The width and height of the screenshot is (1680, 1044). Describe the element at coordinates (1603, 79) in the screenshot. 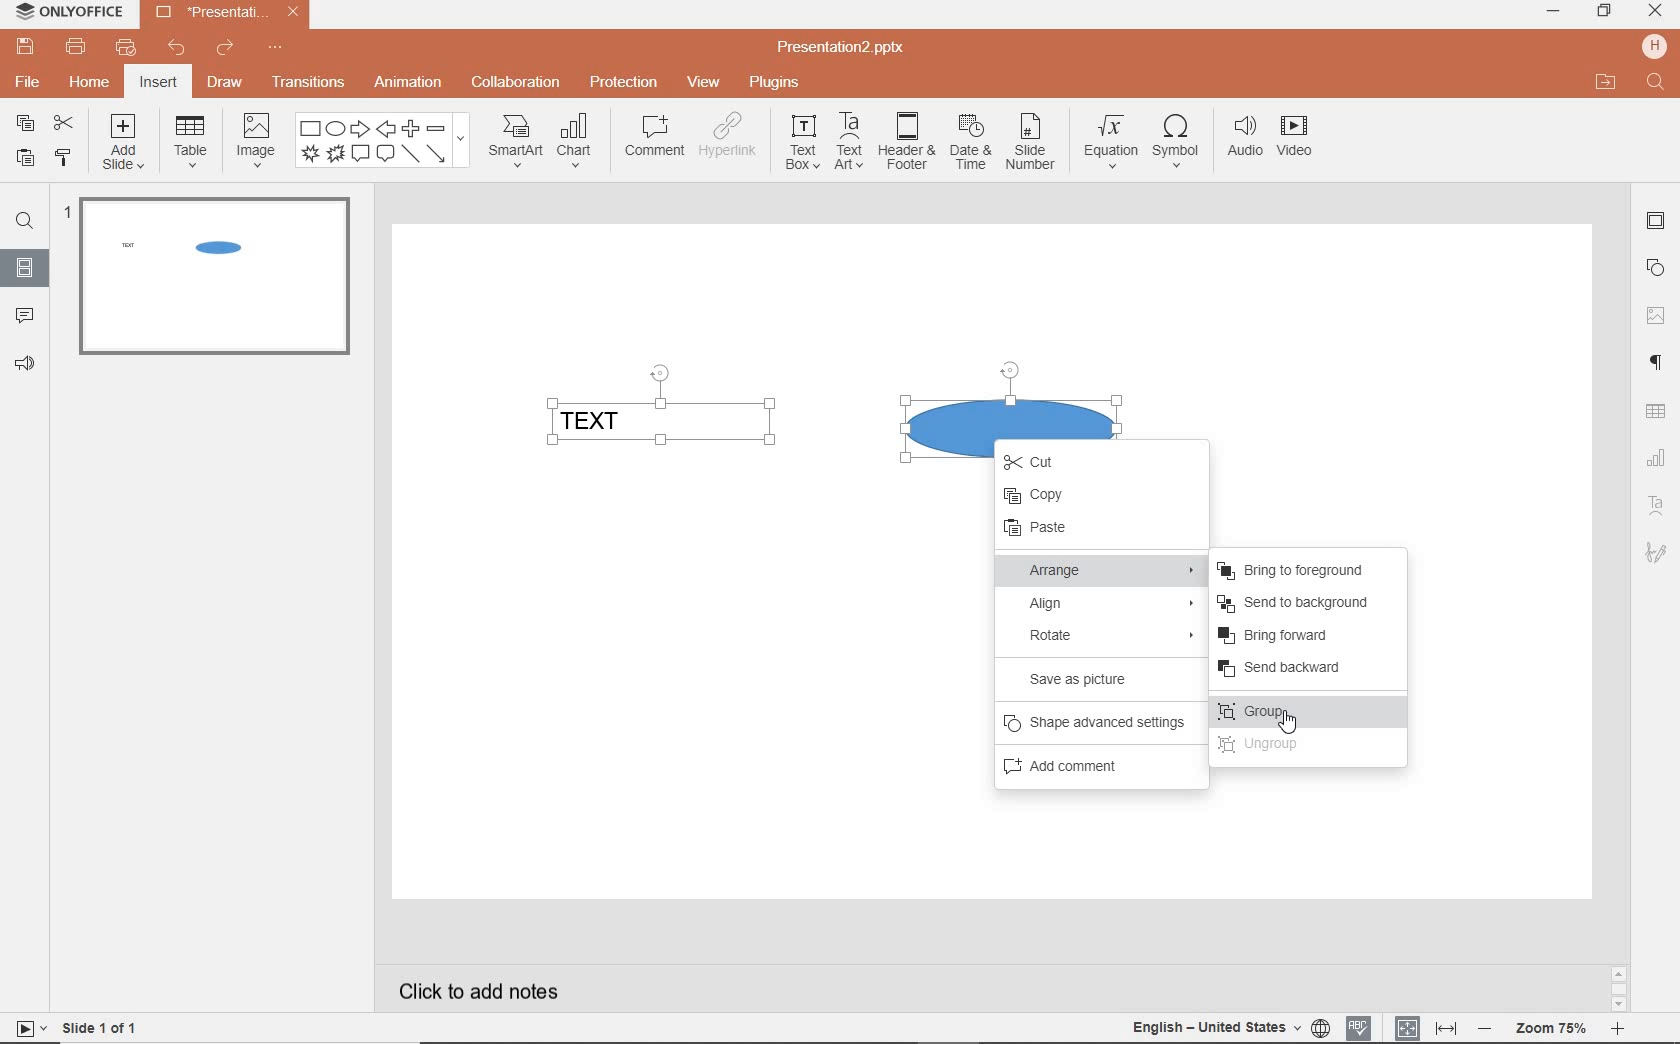

I see `OPEN FILE LOCATION` at that location.